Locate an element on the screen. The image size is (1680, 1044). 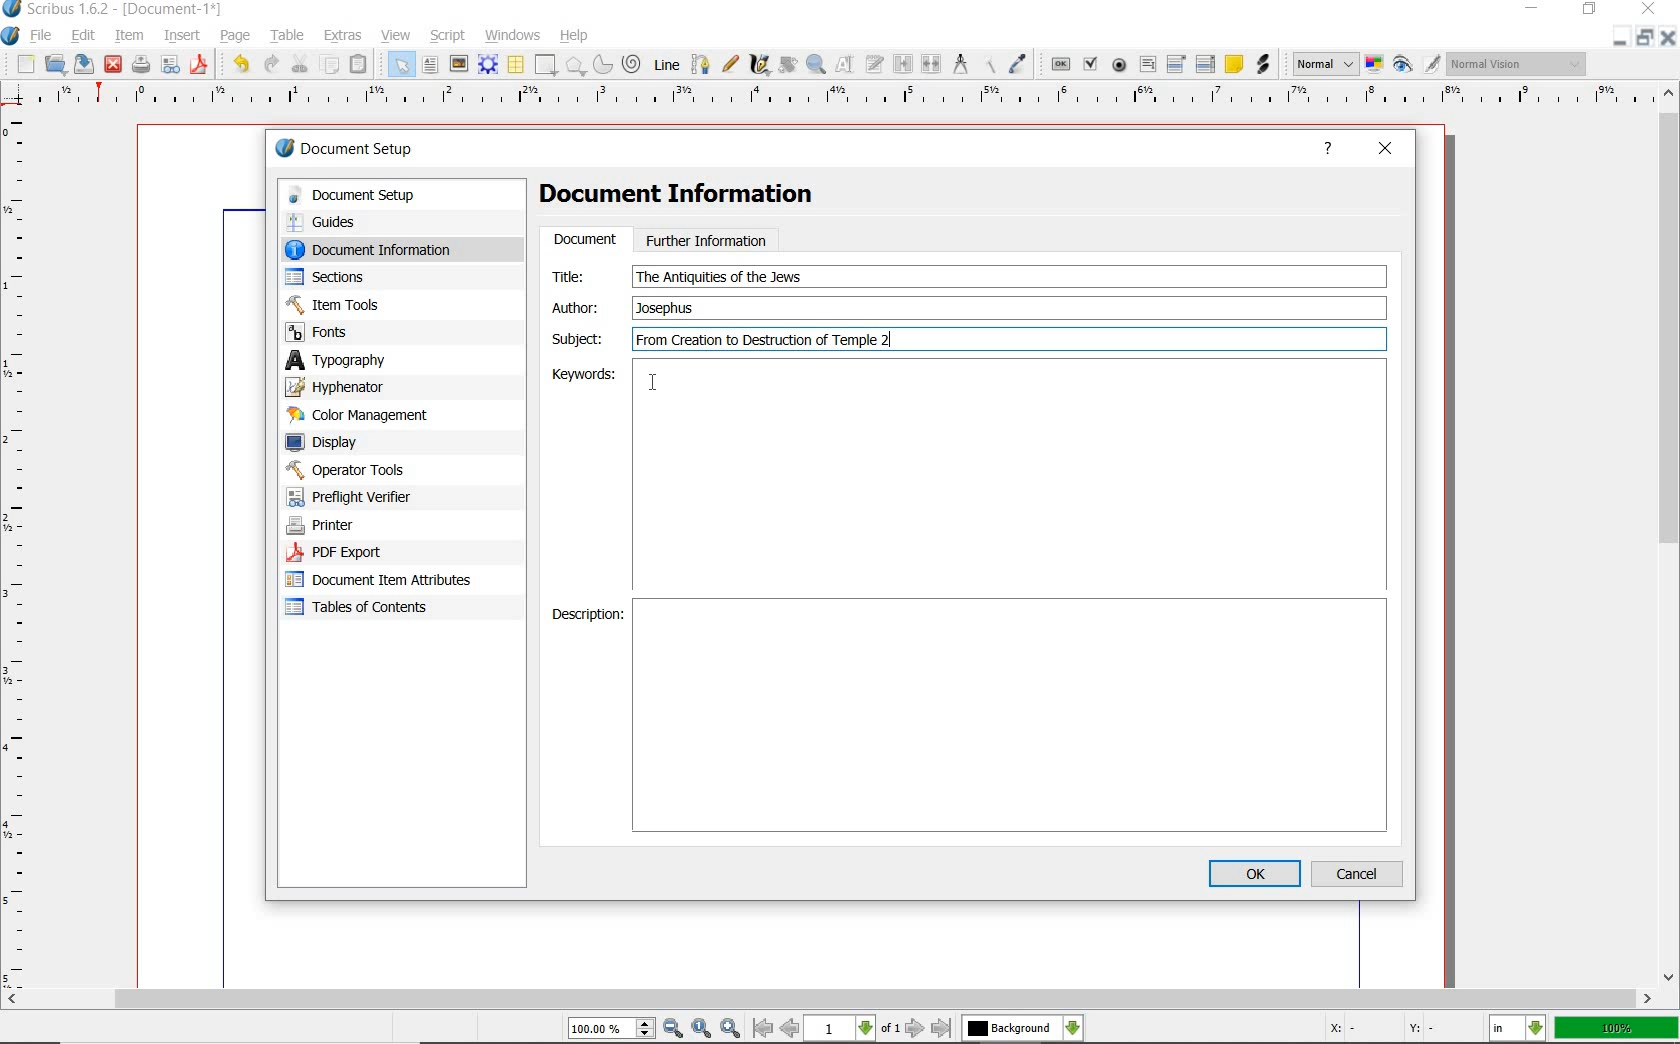
windows is located at coordinates (514, 36).